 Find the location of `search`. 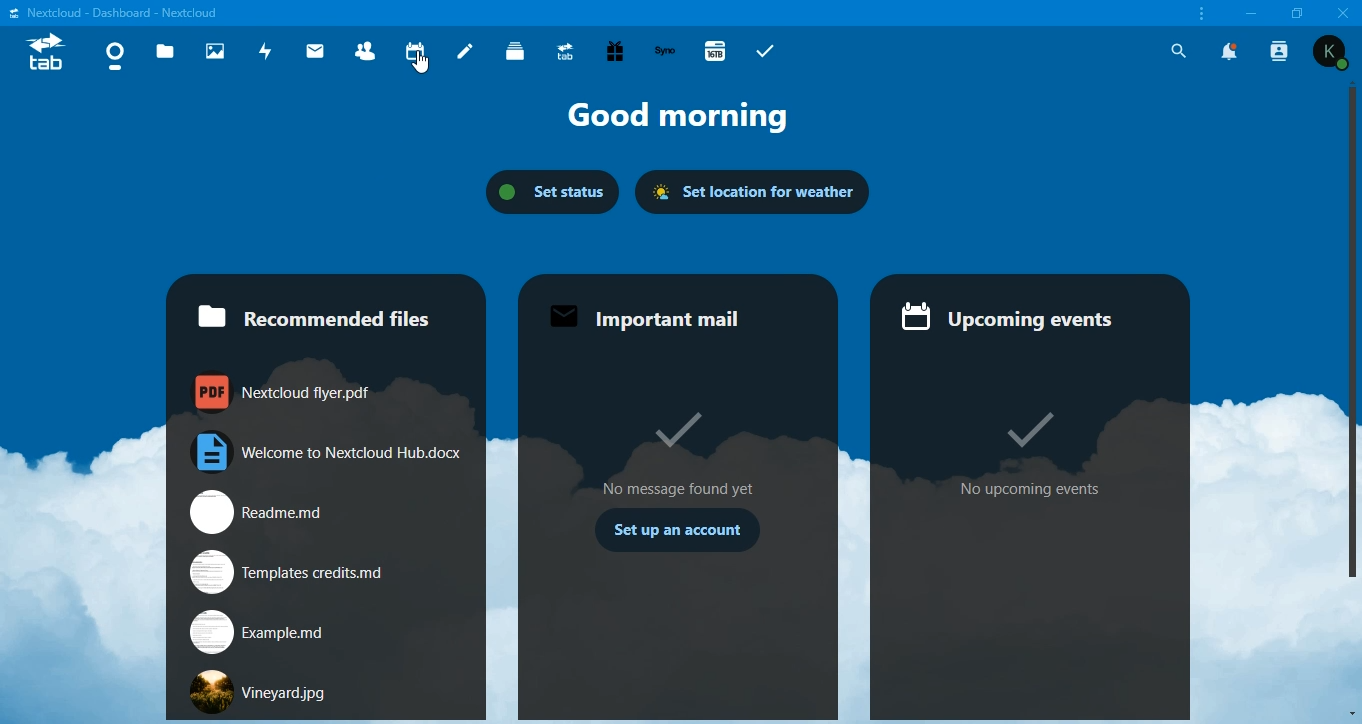

search is located at coordinates (1179, 51).